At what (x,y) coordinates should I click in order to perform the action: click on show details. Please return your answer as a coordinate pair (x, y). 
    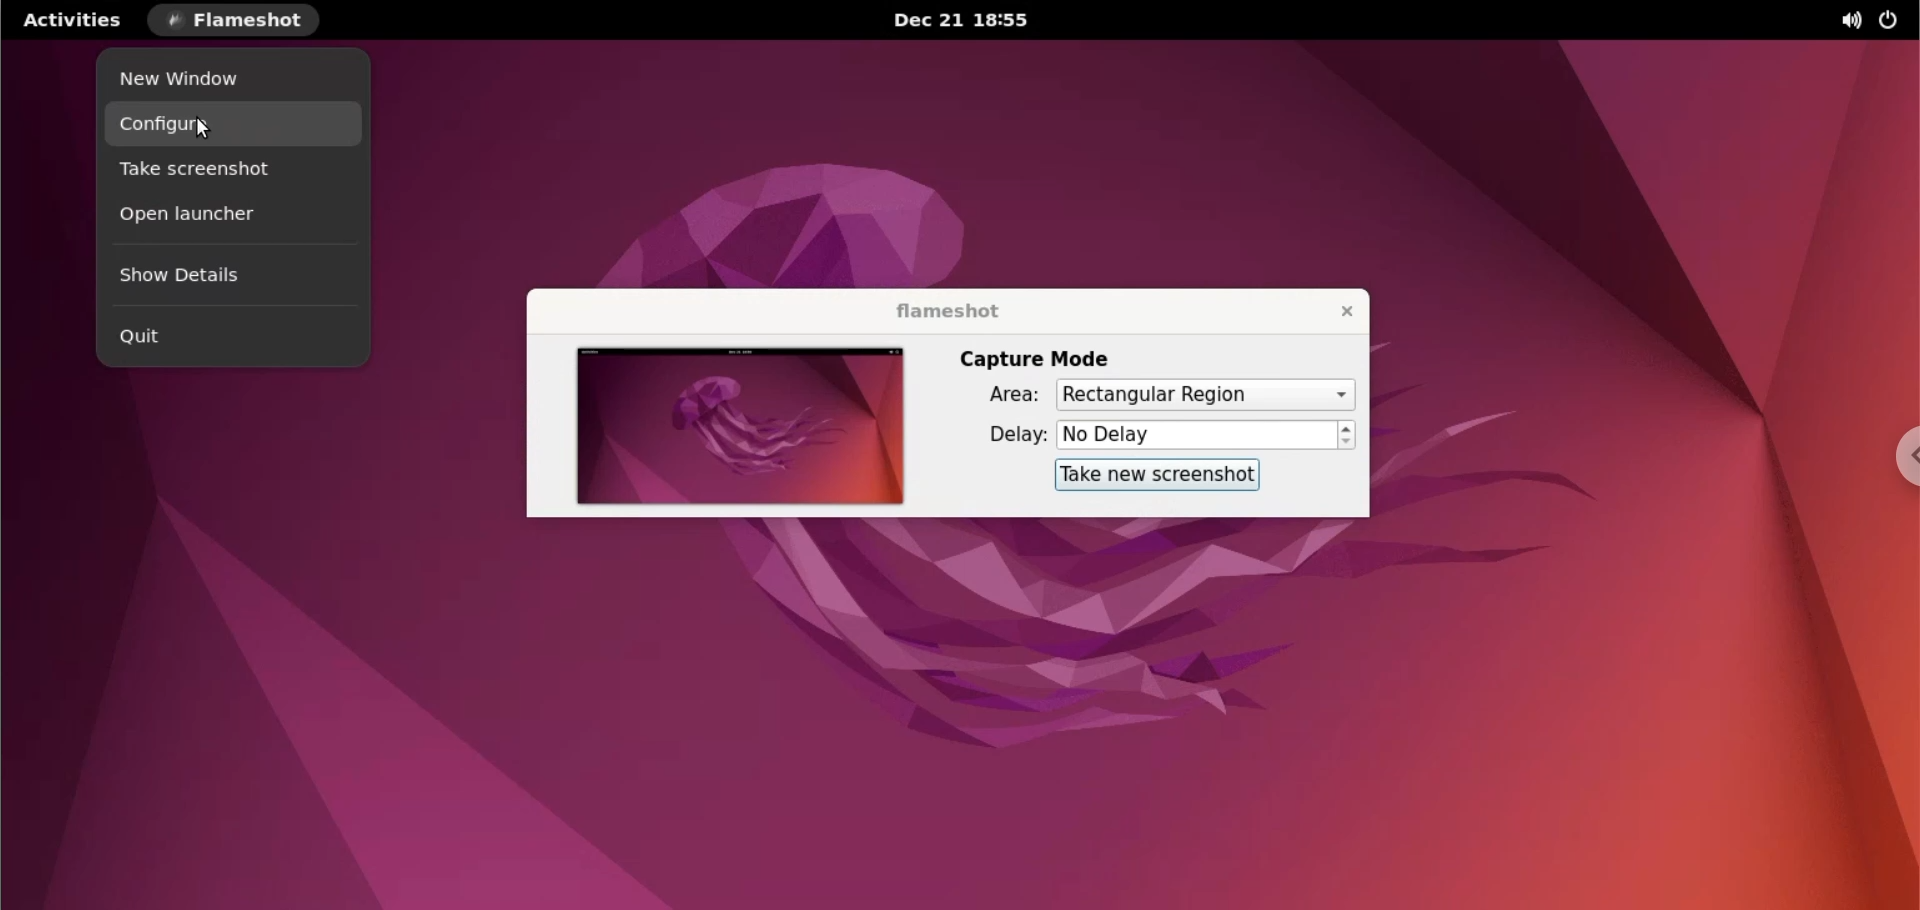
    Looking at the image, I should click on (225, 273).